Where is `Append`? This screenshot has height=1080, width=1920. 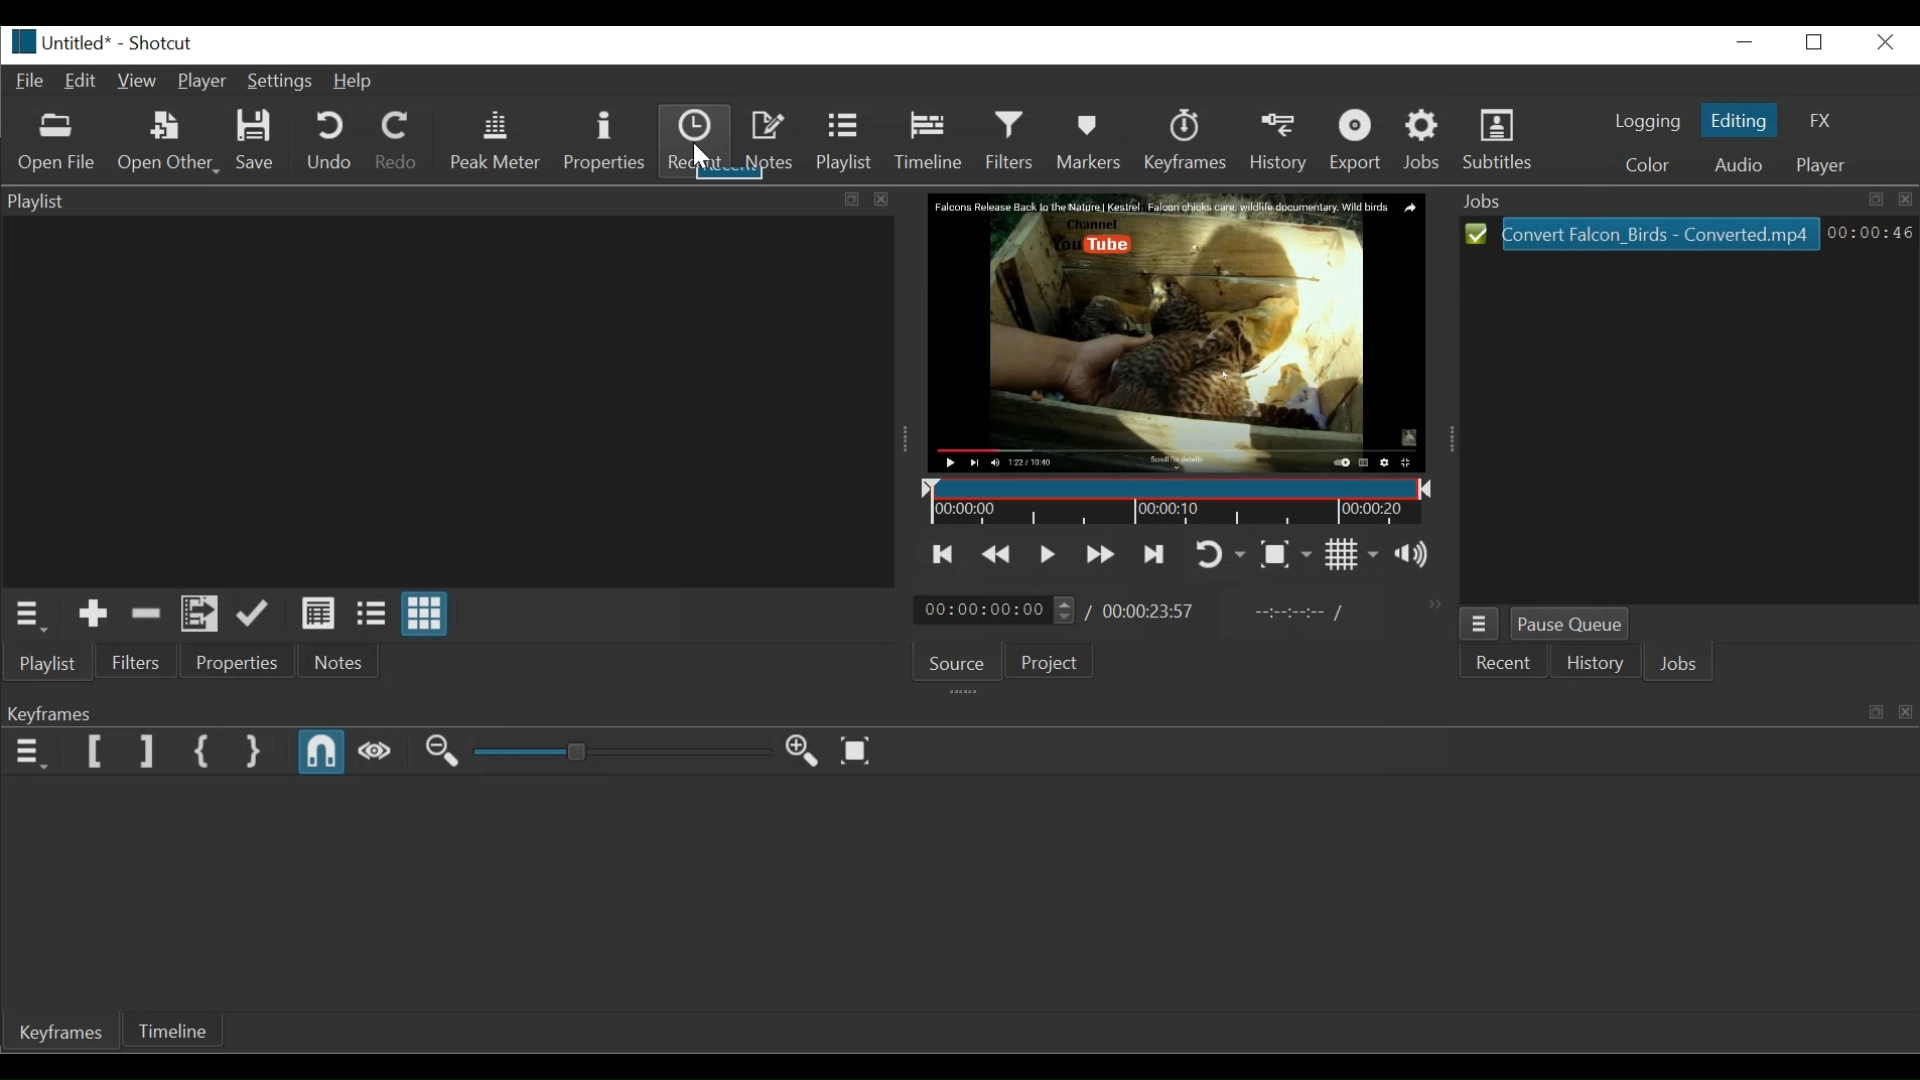 Append is located at coordinates (257, 615).